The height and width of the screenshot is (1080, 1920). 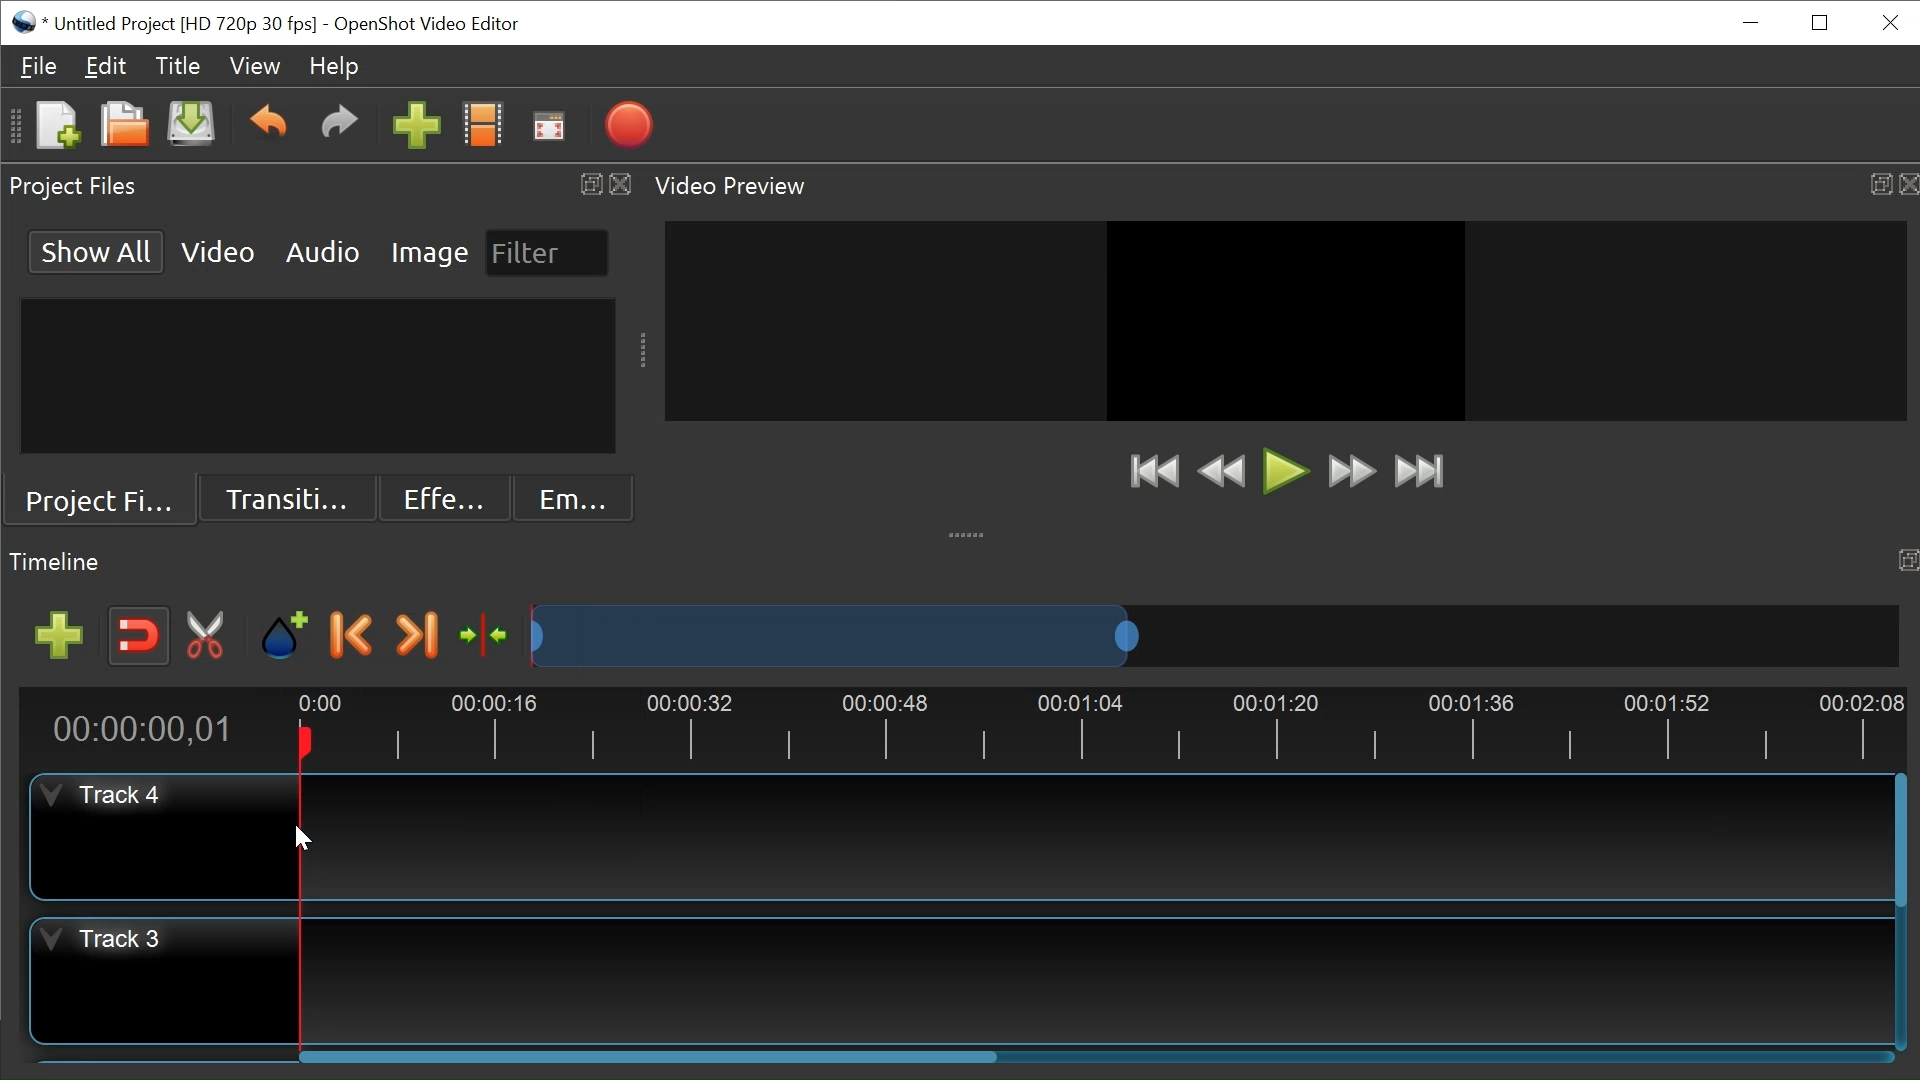 I want to click on Open File, so click(x=121, y=127).